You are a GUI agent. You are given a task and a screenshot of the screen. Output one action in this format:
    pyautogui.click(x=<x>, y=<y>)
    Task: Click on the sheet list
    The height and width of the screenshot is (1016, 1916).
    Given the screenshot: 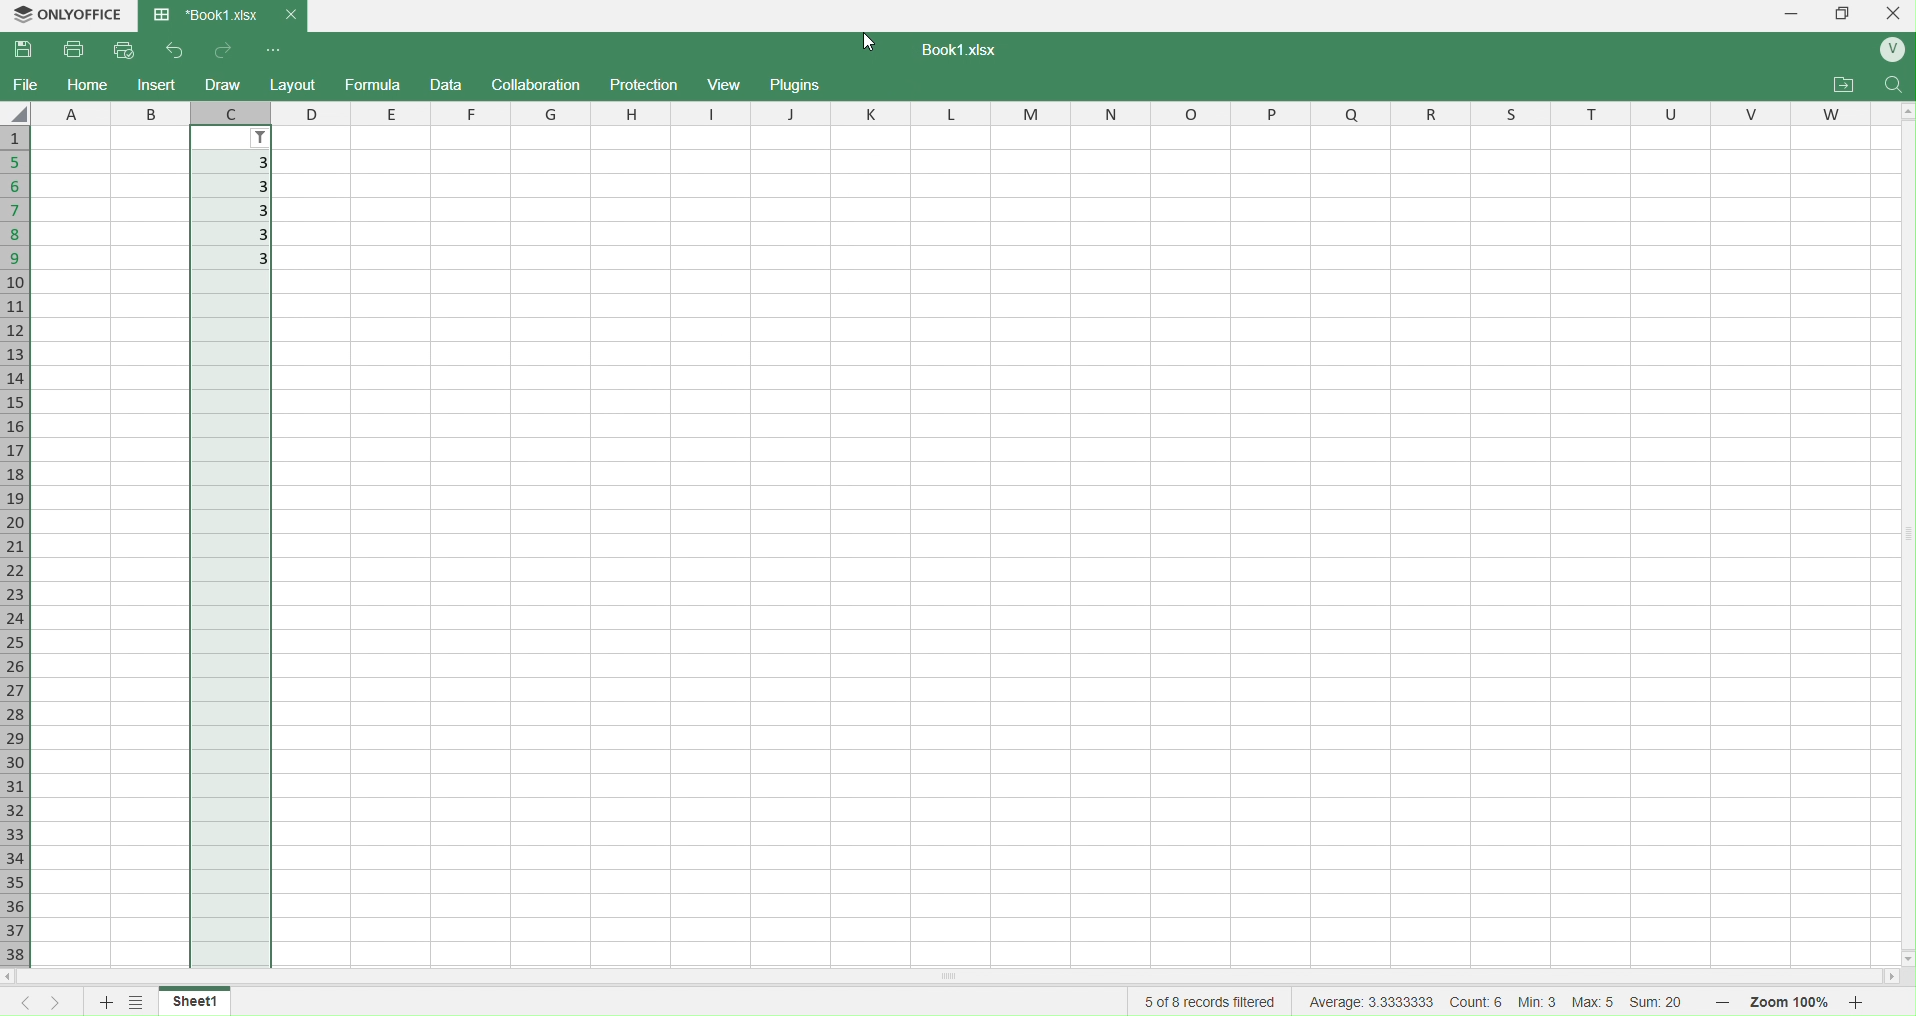 What is the action you would take?
    pyautogui.click(x=139, y=1000)
    